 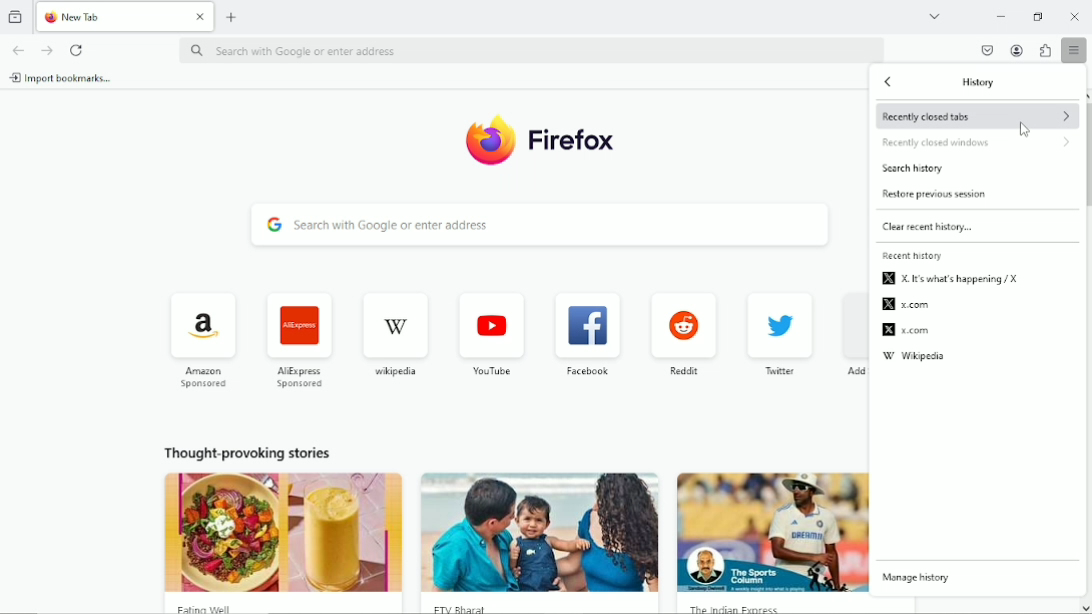 I want to click on Add shortcut, so click(x=849, y=374).